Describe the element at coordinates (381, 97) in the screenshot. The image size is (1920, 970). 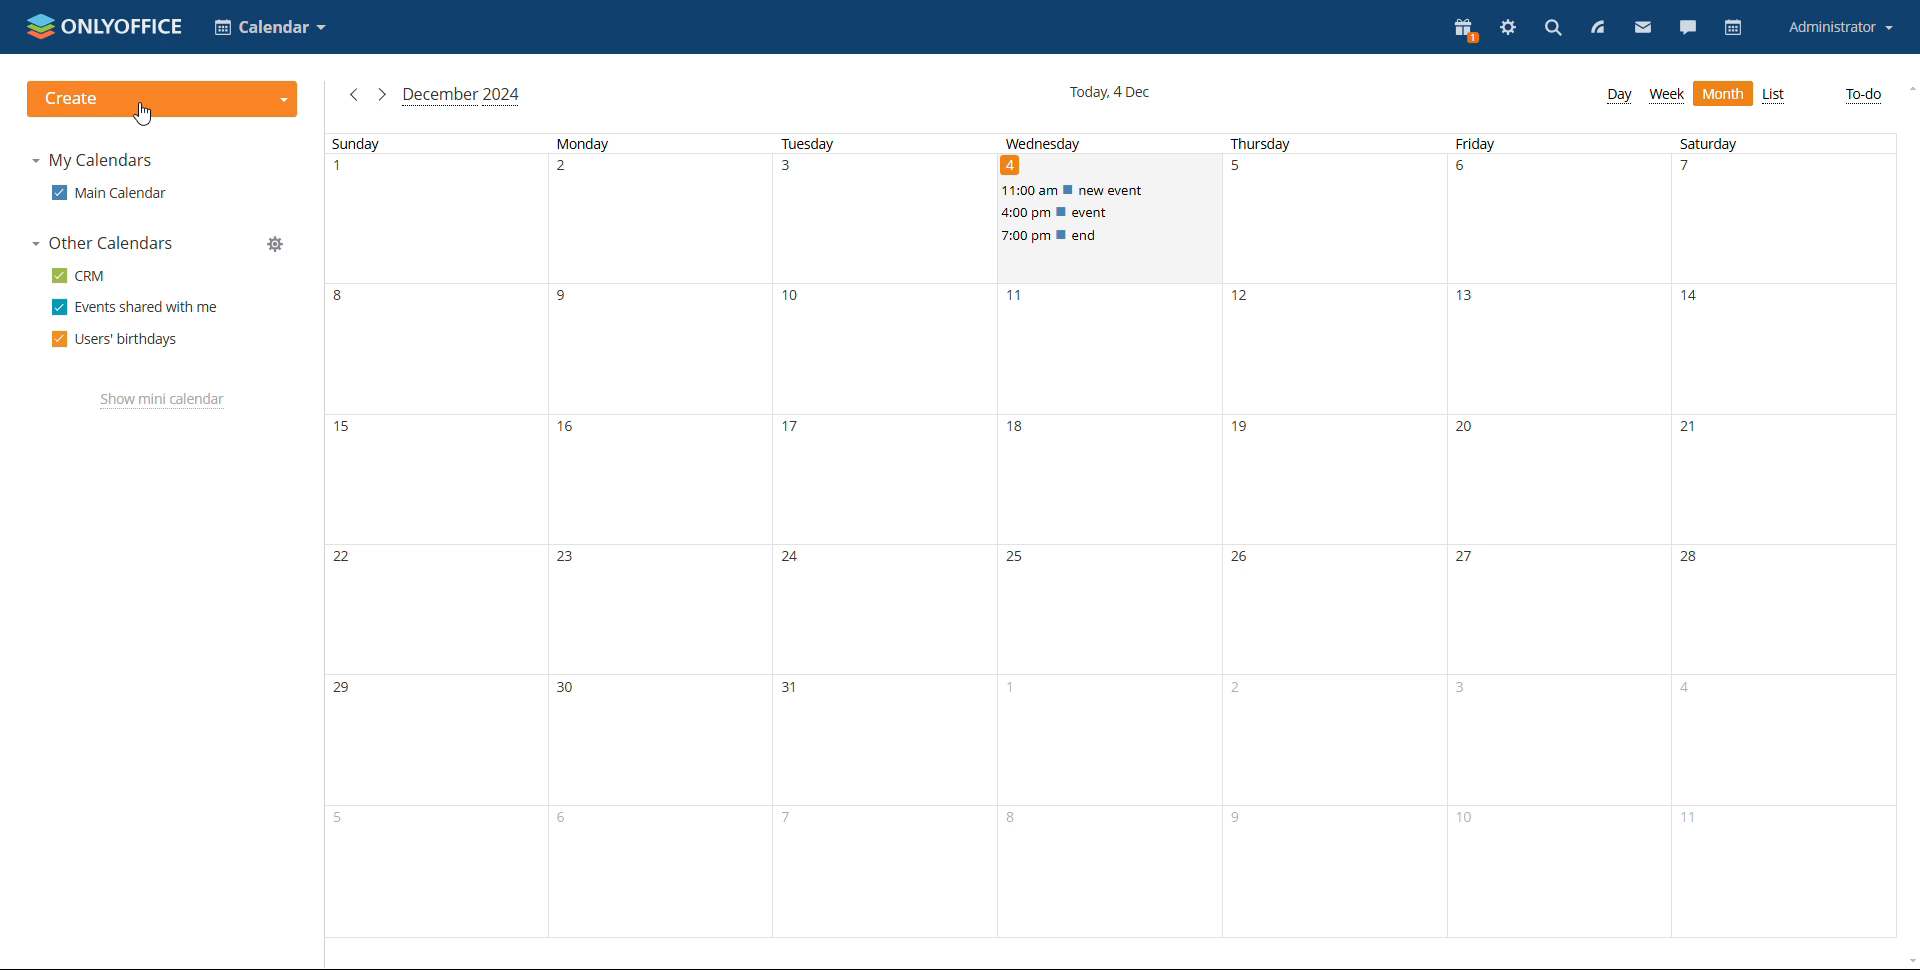
I see `next month` at that location.